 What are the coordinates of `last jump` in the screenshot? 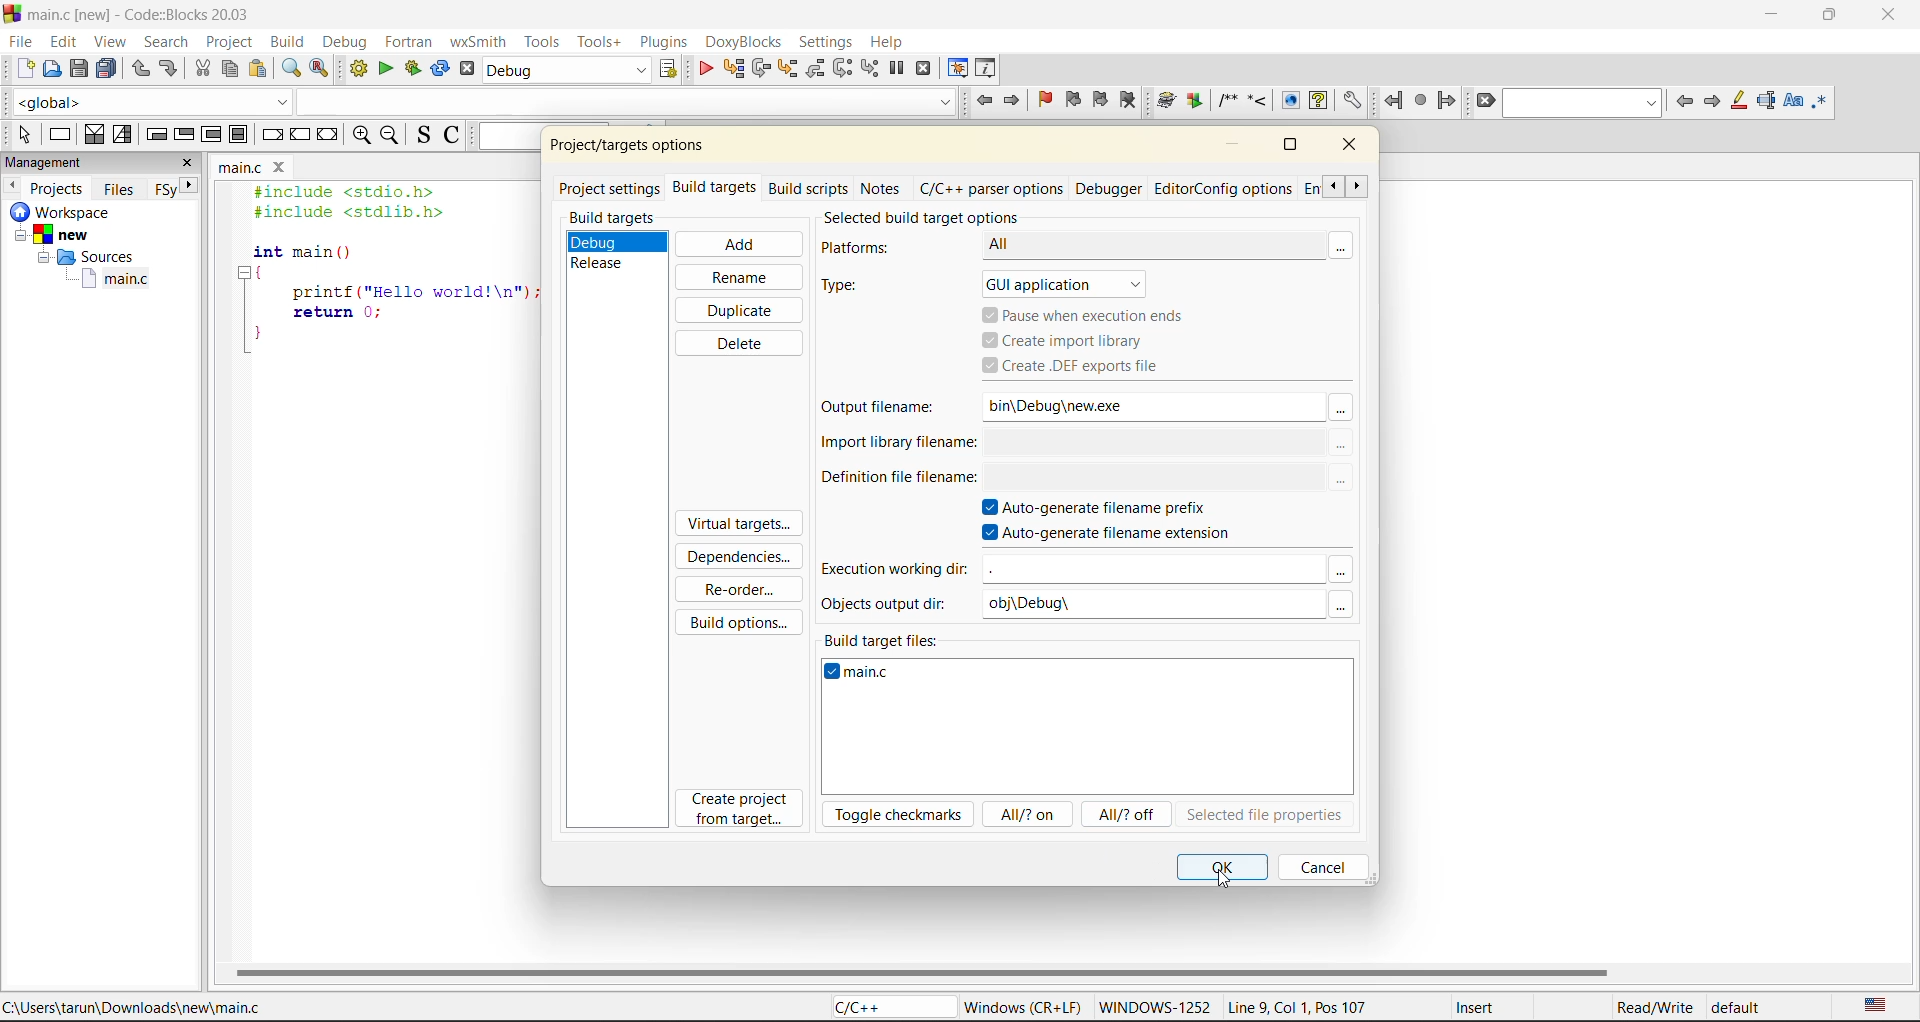 It's located at (1419, 101).